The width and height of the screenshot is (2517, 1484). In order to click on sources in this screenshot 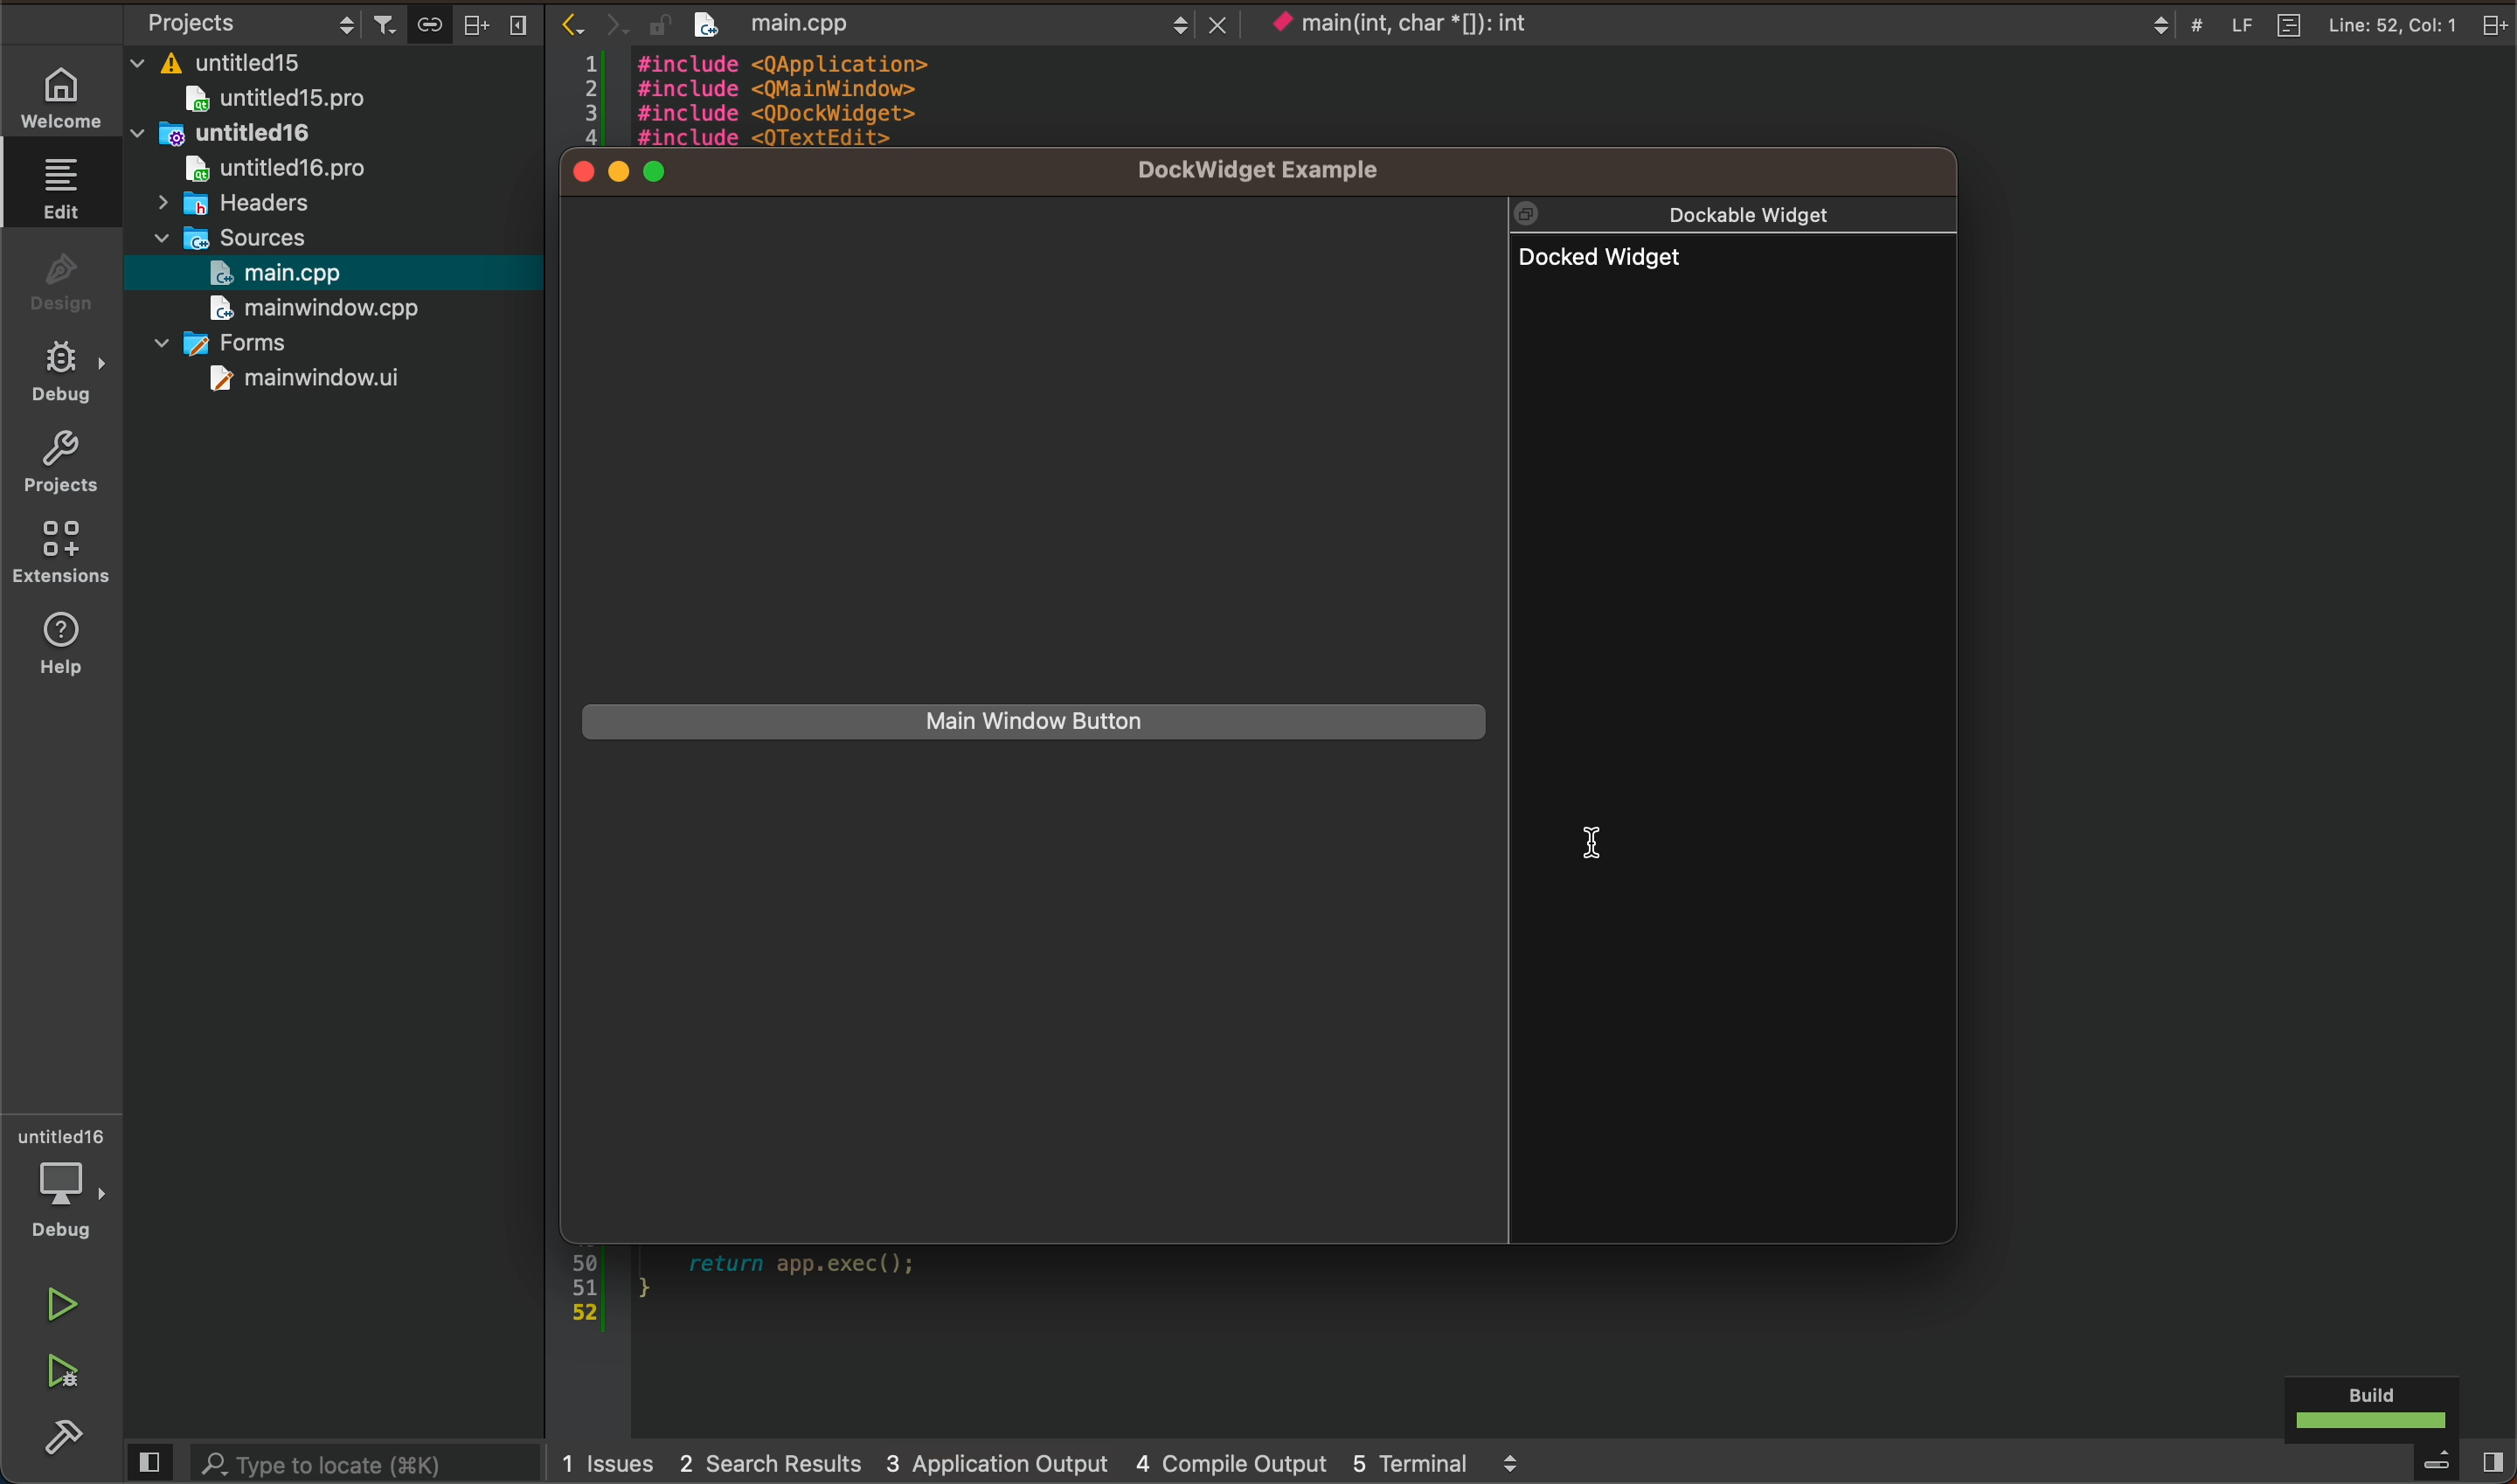, I will do `click(249, 233)`.